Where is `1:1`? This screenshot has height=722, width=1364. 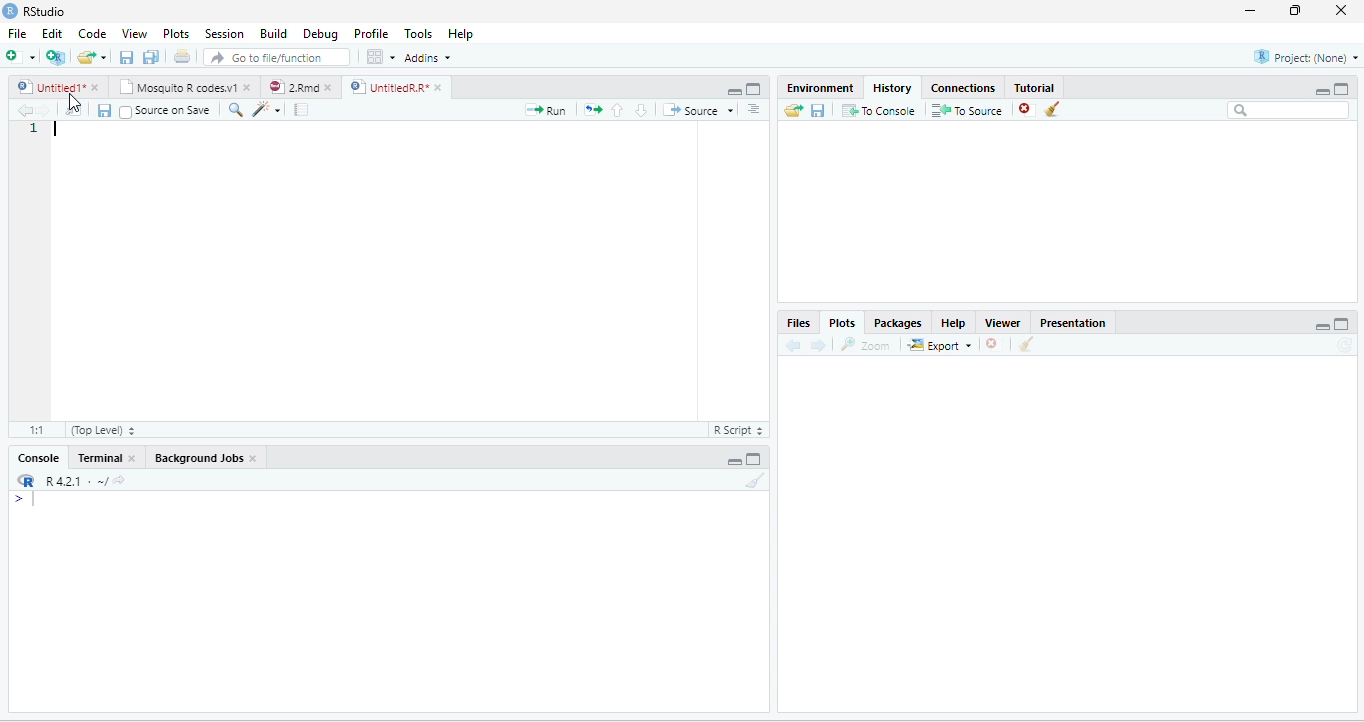 1:1 is located at coordinates (34, 429).